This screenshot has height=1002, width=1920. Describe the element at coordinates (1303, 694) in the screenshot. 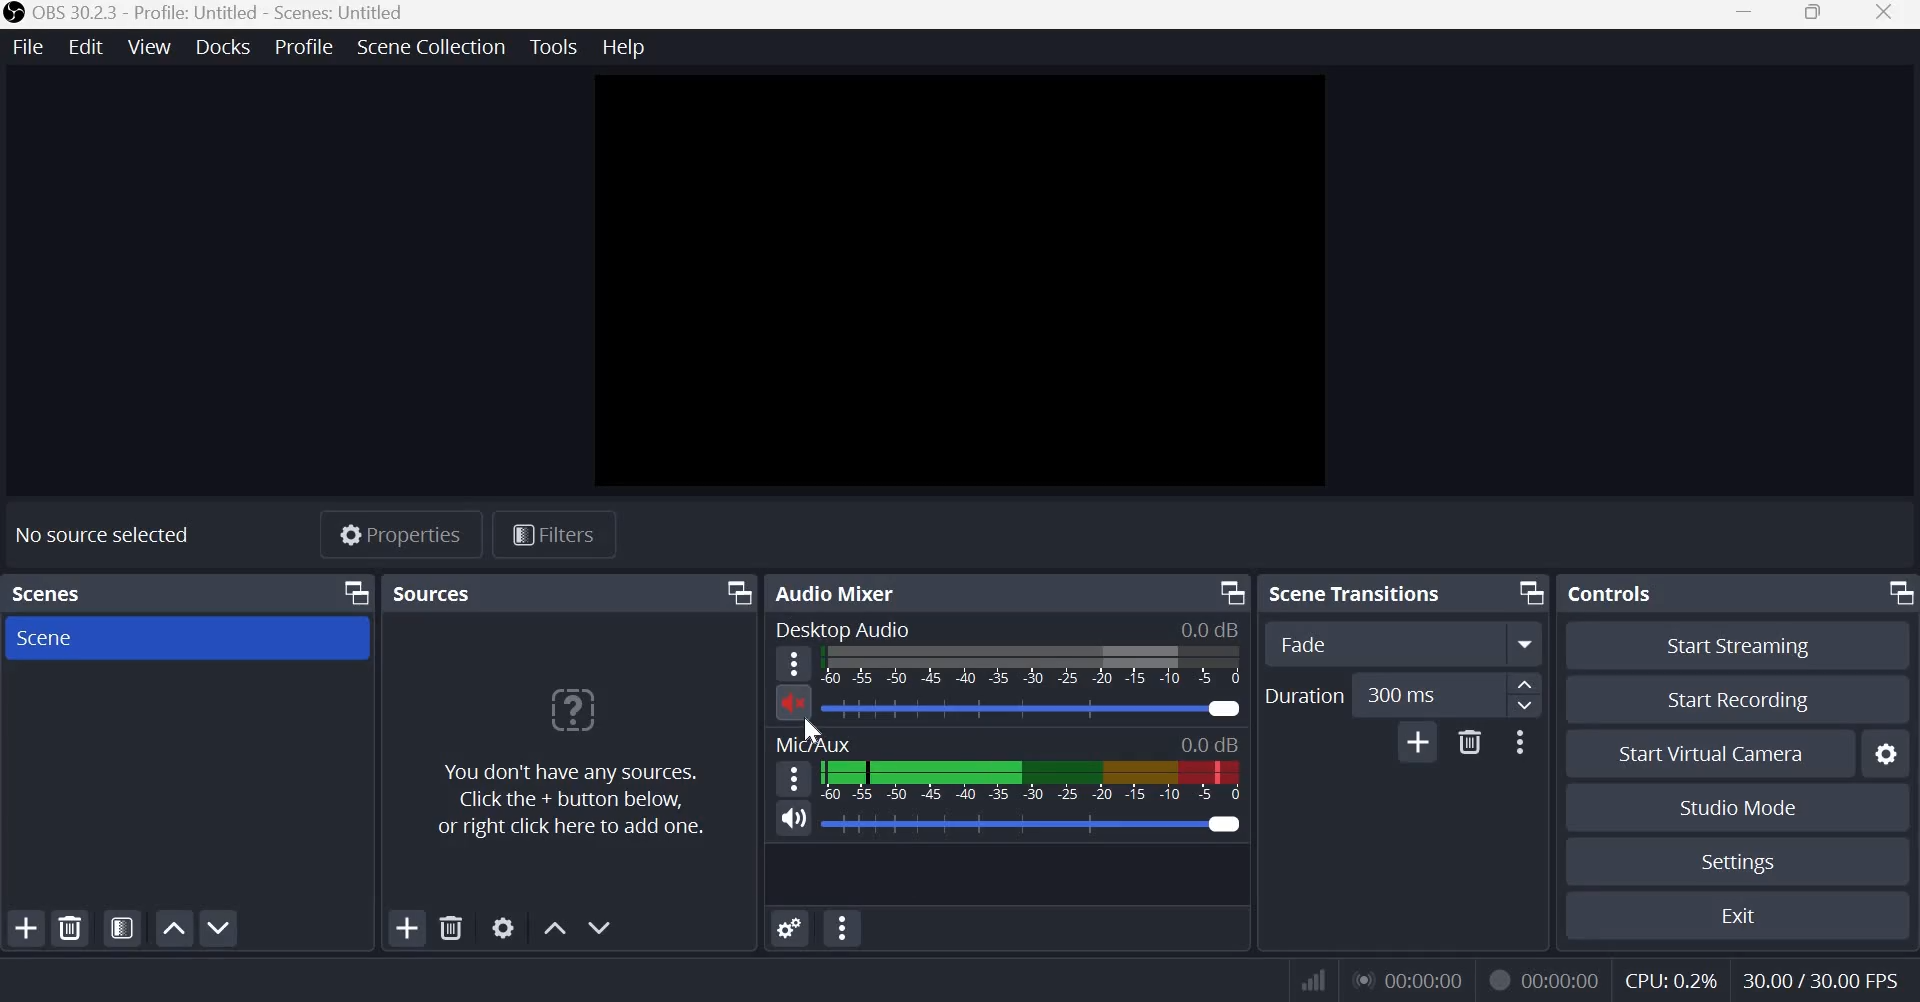

I see `Duration` at that location.